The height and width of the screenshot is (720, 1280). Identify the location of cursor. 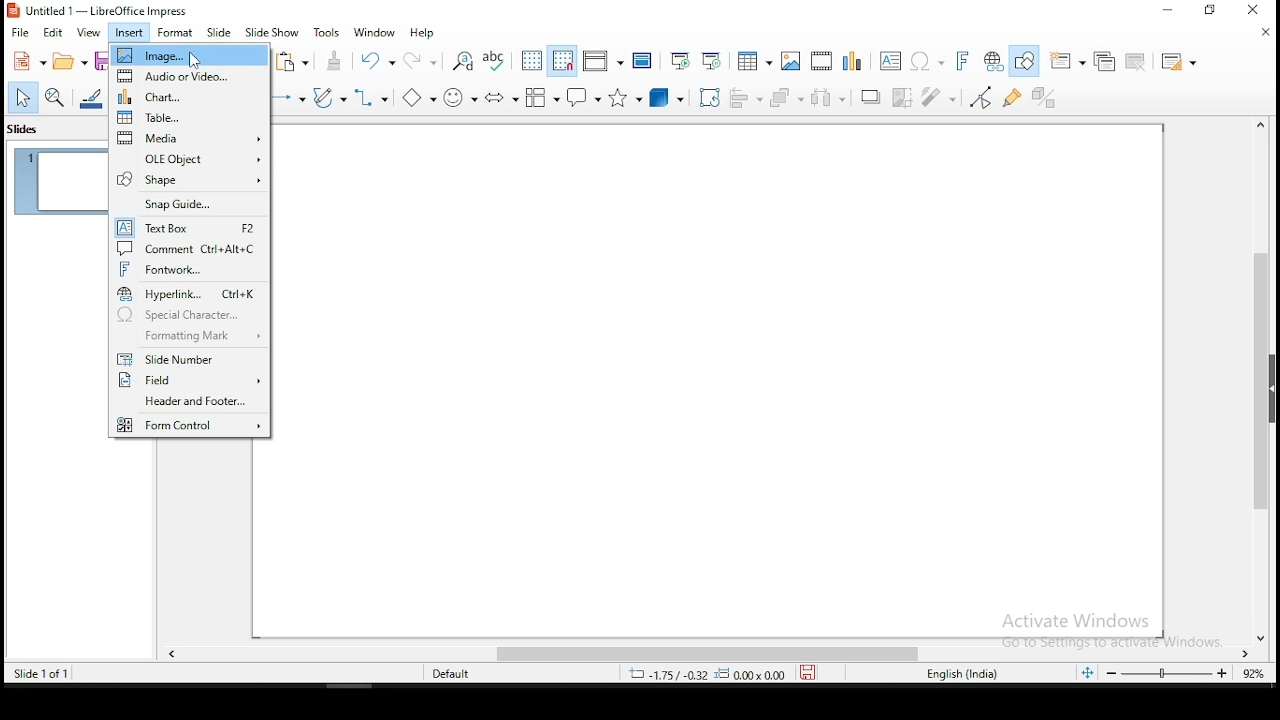
(198, 61).